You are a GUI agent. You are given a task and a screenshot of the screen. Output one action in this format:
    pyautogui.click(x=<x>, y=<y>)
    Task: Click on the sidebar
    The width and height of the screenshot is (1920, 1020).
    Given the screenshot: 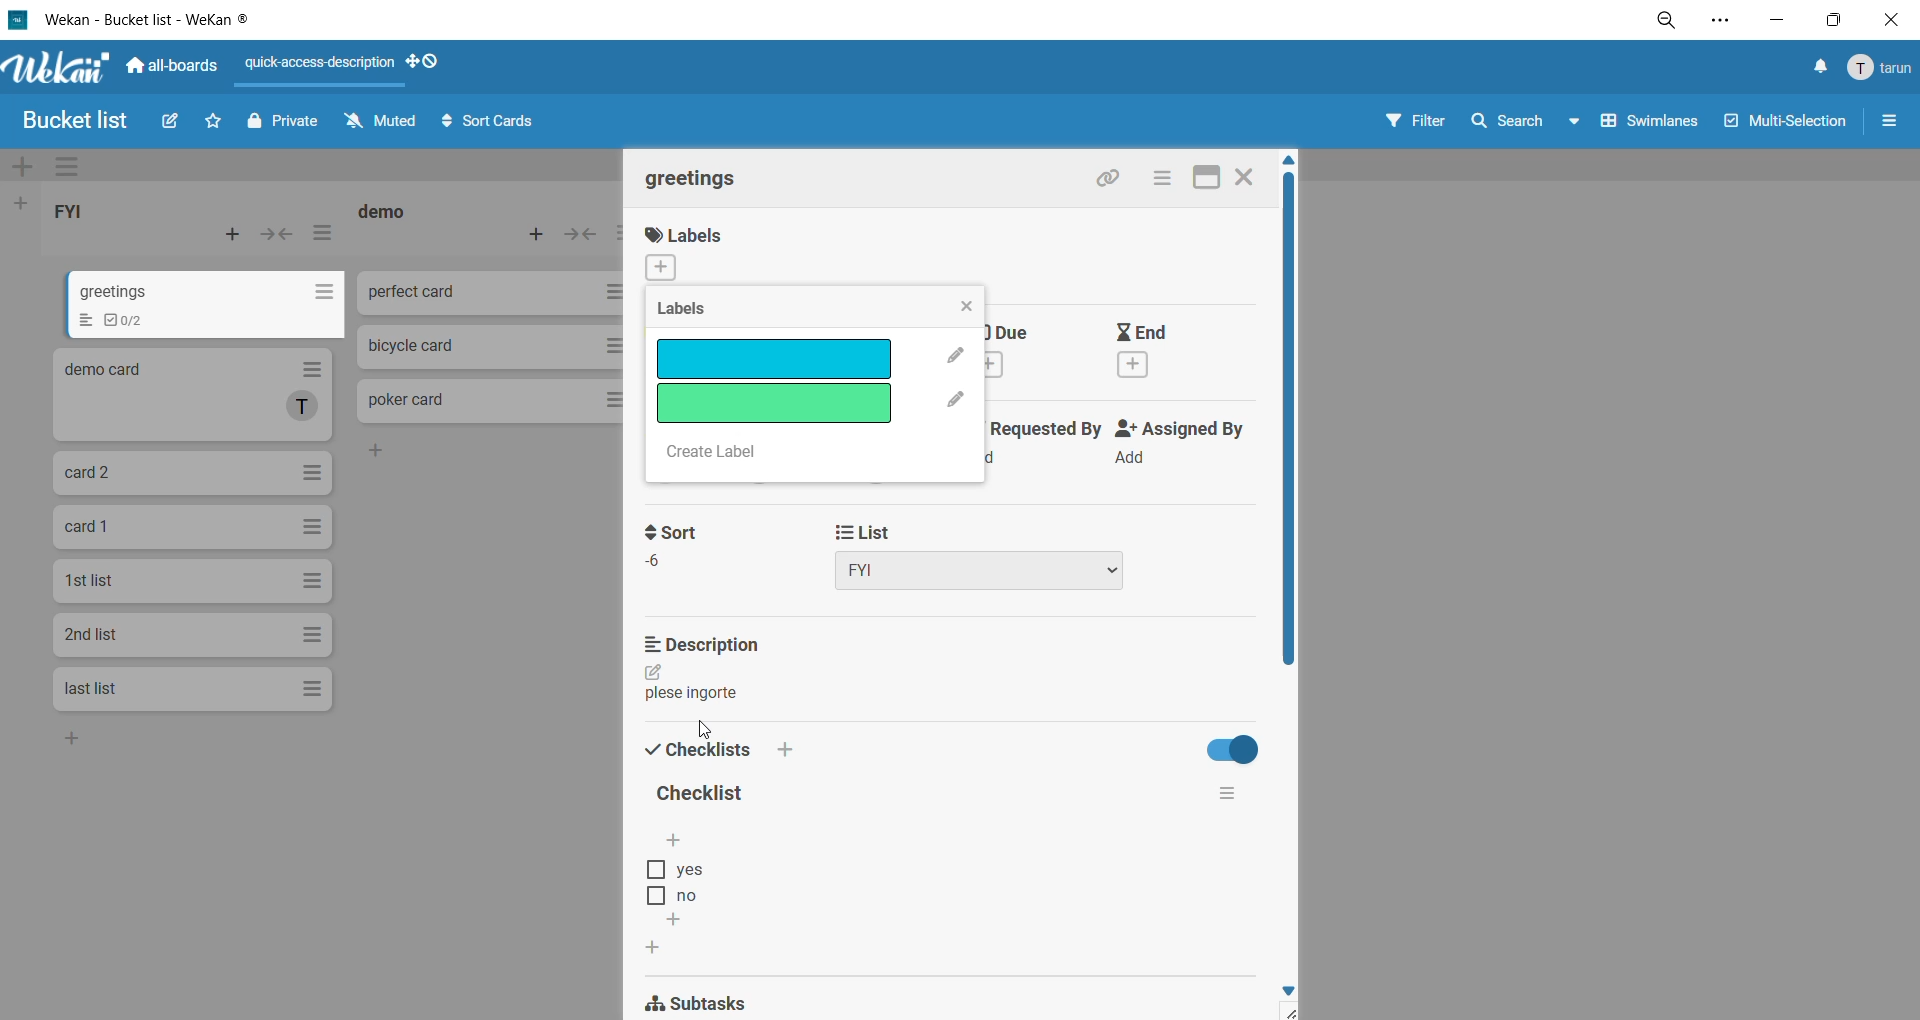 What is the action you would take?
    pyautogui.click(x=1891, y=122)
    